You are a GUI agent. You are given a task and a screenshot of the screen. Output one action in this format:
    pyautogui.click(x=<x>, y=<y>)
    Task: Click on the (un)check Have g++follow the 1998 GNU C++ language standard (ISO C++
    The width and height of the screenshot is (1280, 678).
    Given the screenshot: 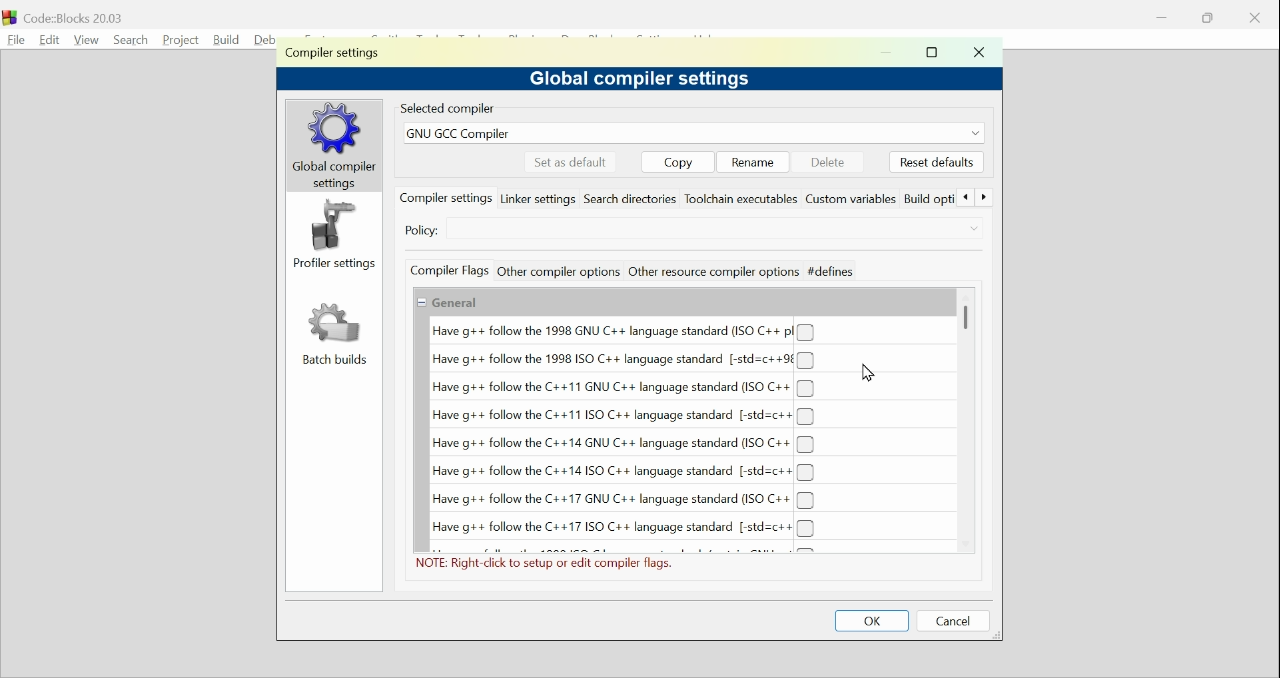 What is the action you would take?
    pyautogui.click(x=623, y=332)
    